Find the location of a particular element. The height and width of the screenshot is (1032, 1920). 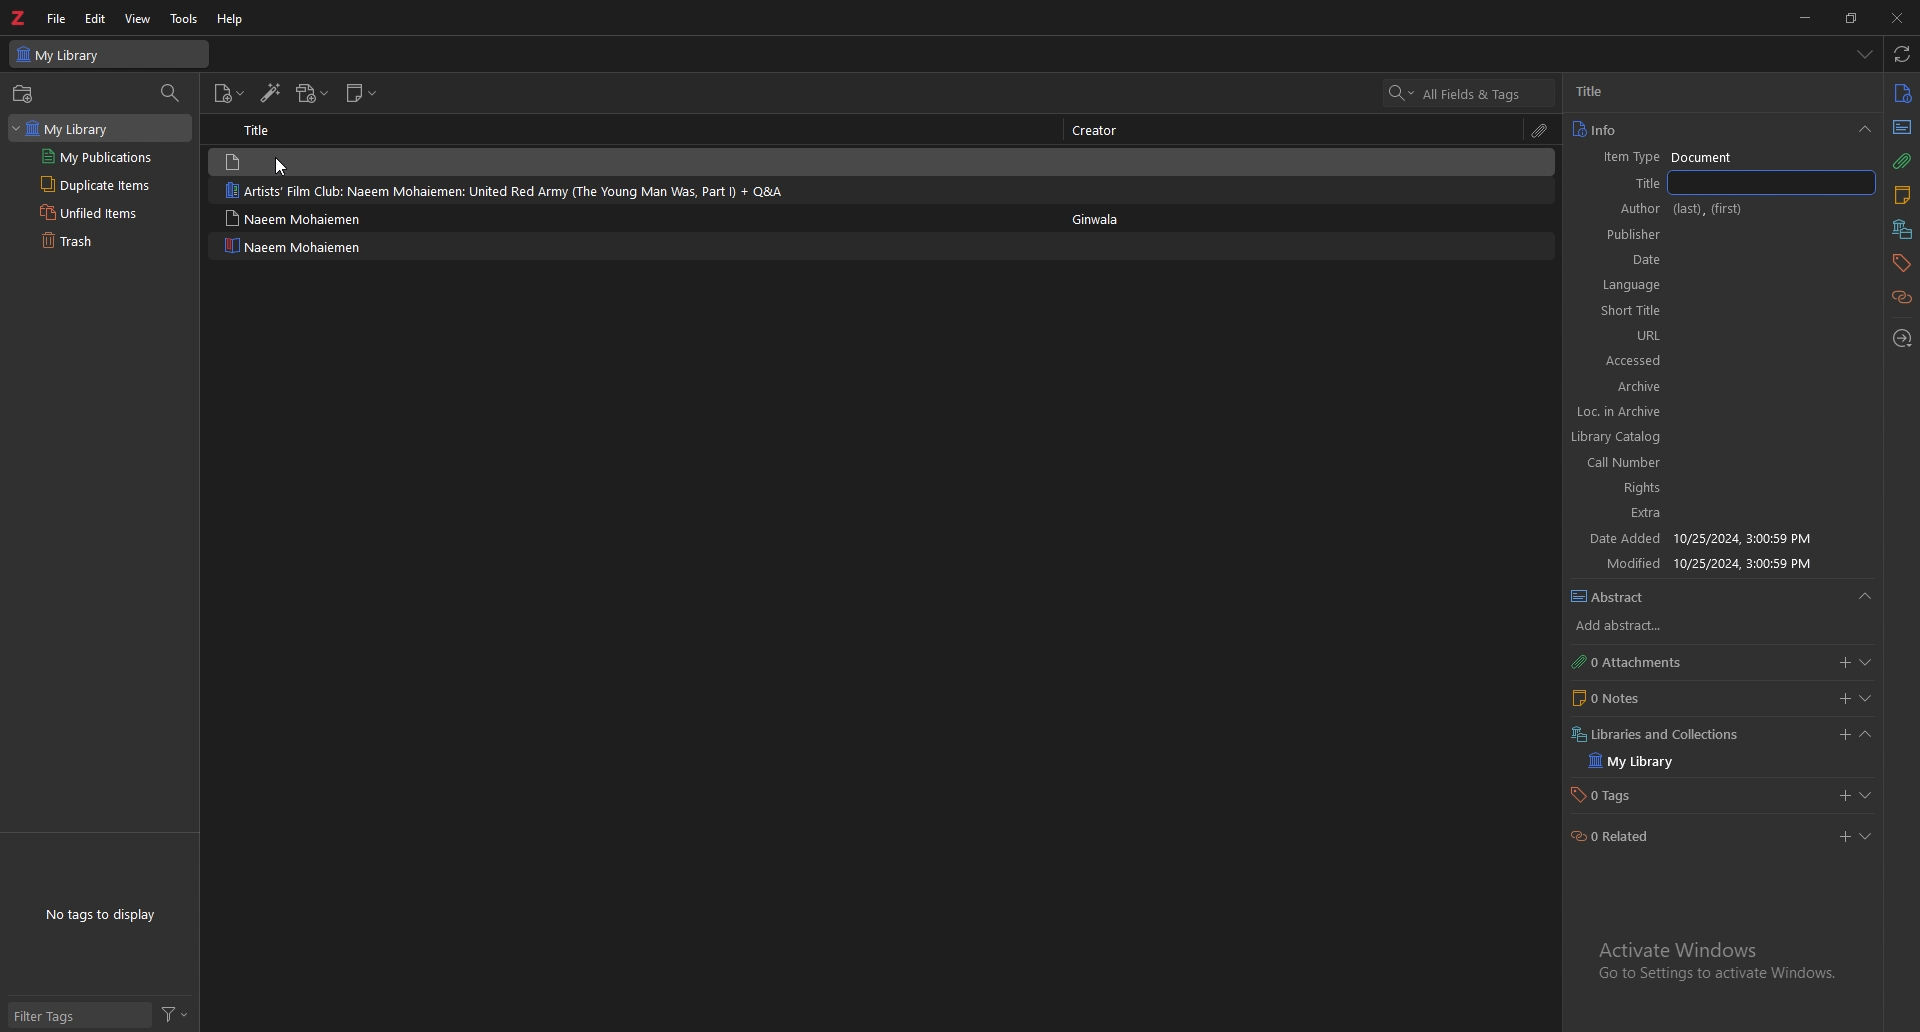

edit is located at coordinates (97, 18).